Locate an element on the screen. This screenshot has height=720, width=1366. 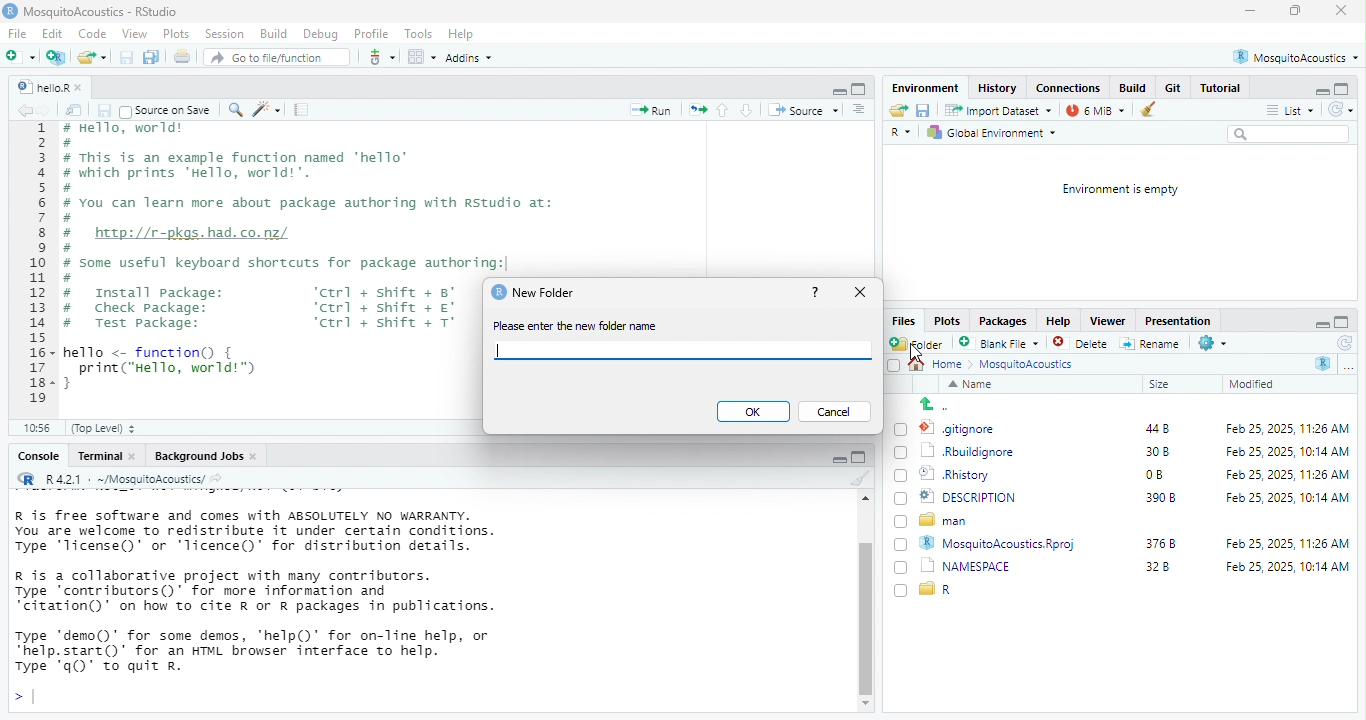
save current document is located at coordinates (128, 57).